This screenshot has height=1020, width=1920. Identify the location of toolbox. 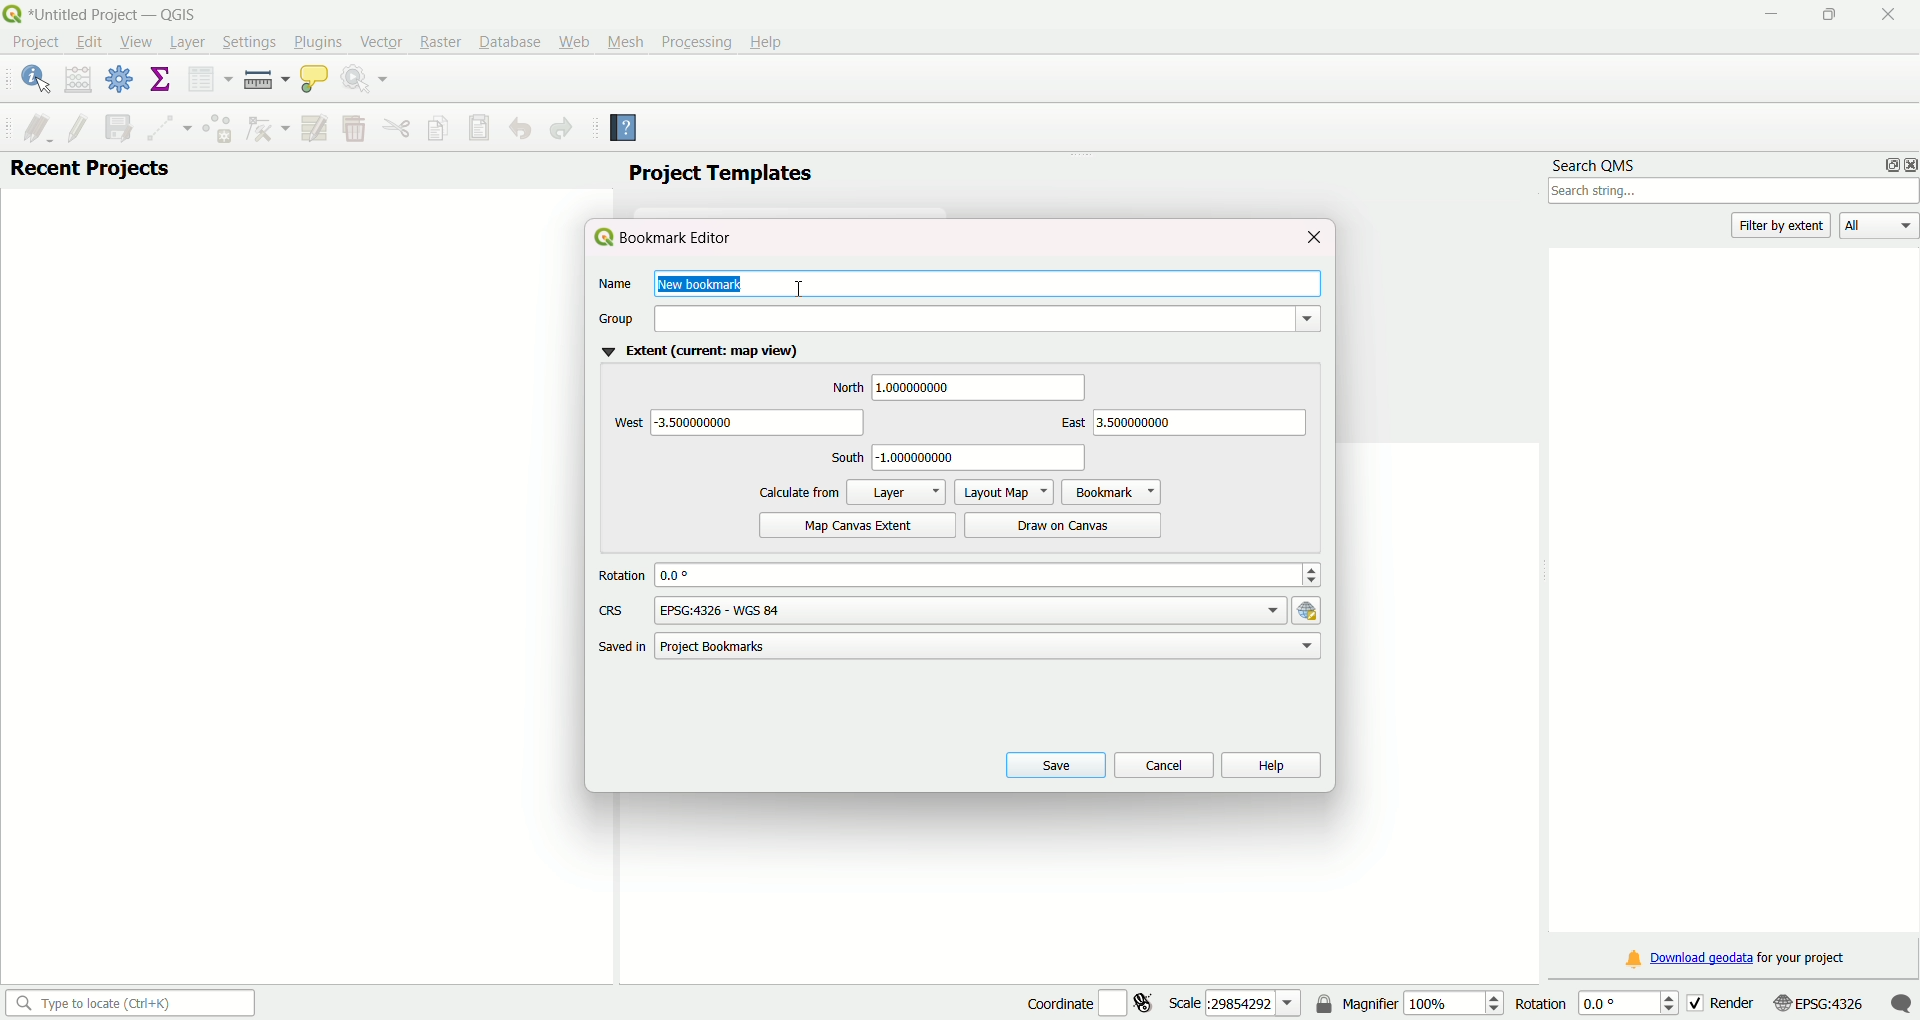
(121, 82).